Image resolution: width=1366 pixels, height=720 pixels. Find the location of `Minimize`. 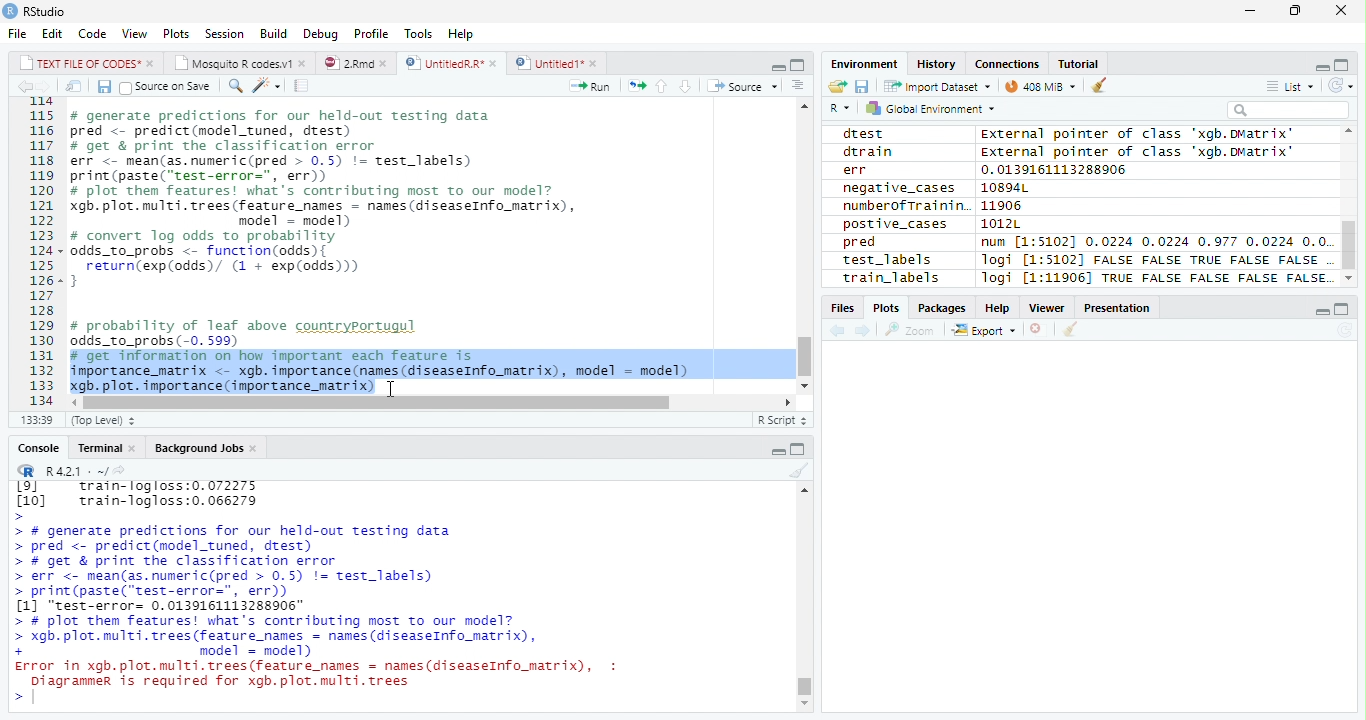

Minimize is located at coordinates (1322, 309).